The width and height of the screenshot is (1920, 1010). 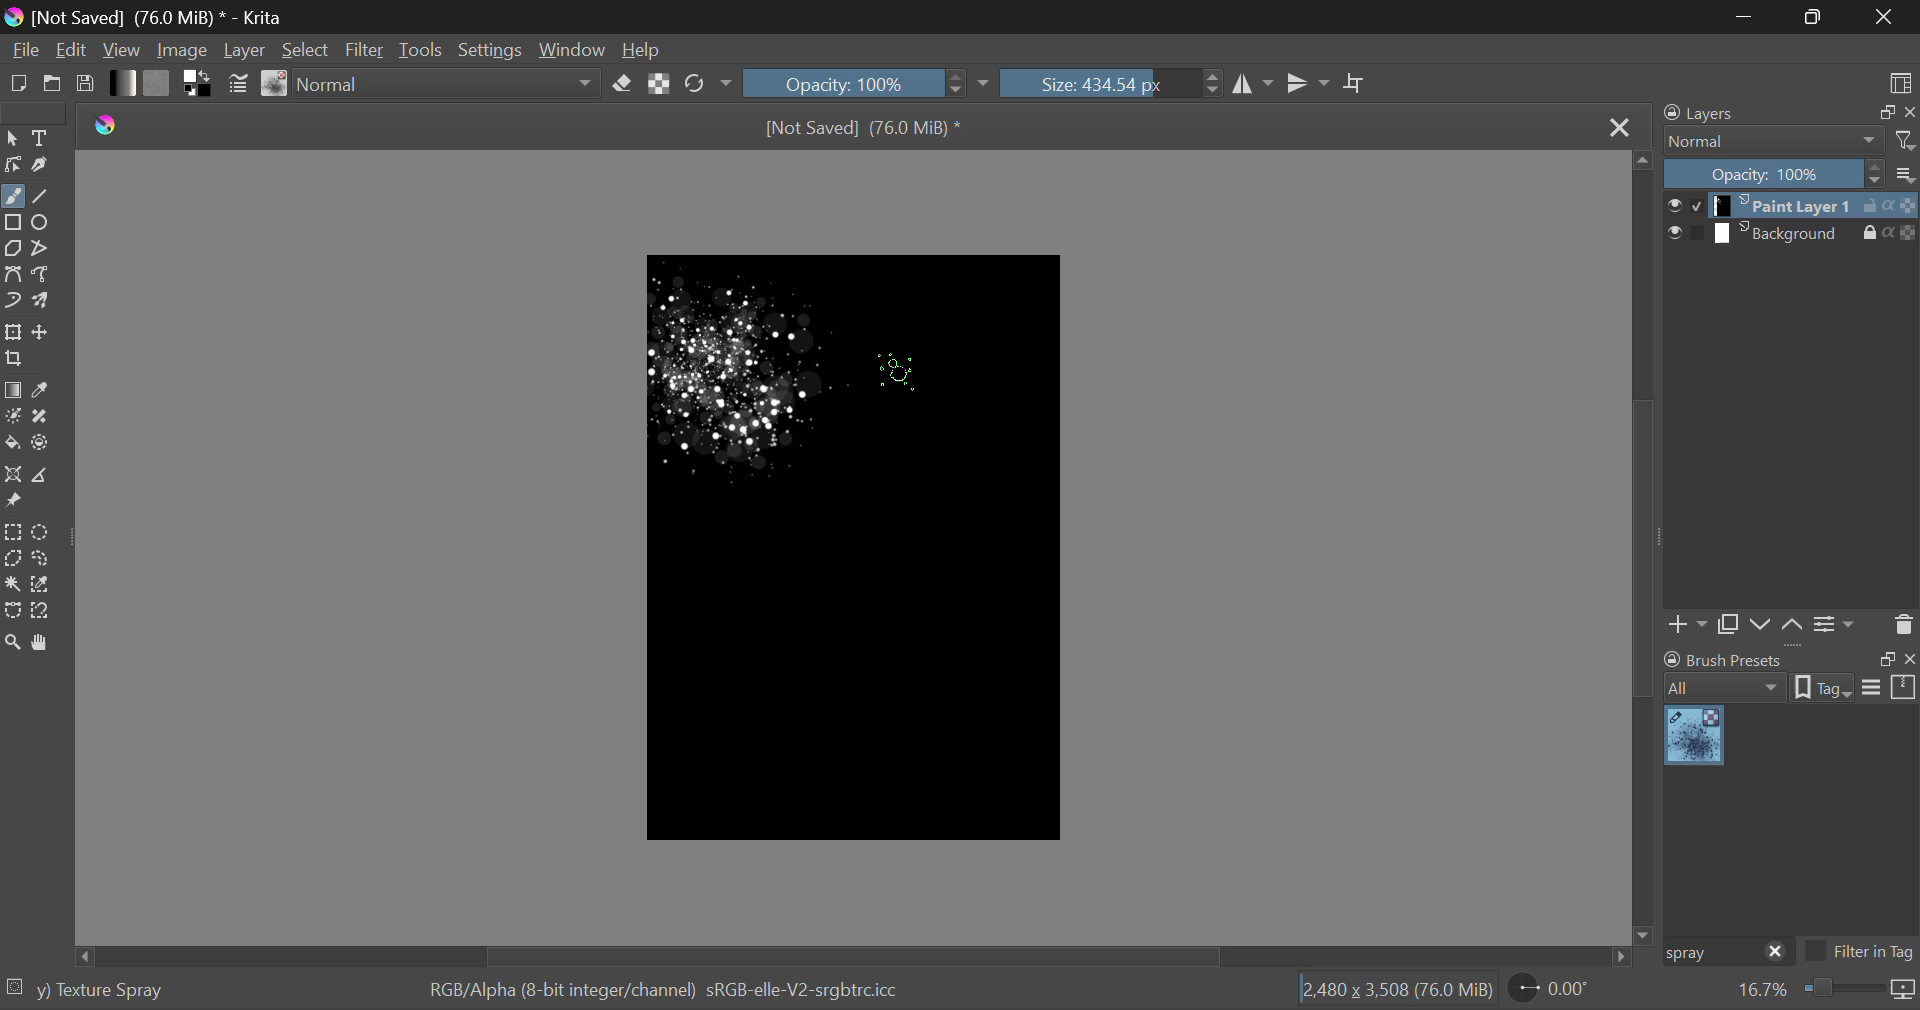 I want to click on close, so click(x=1908, y=113).